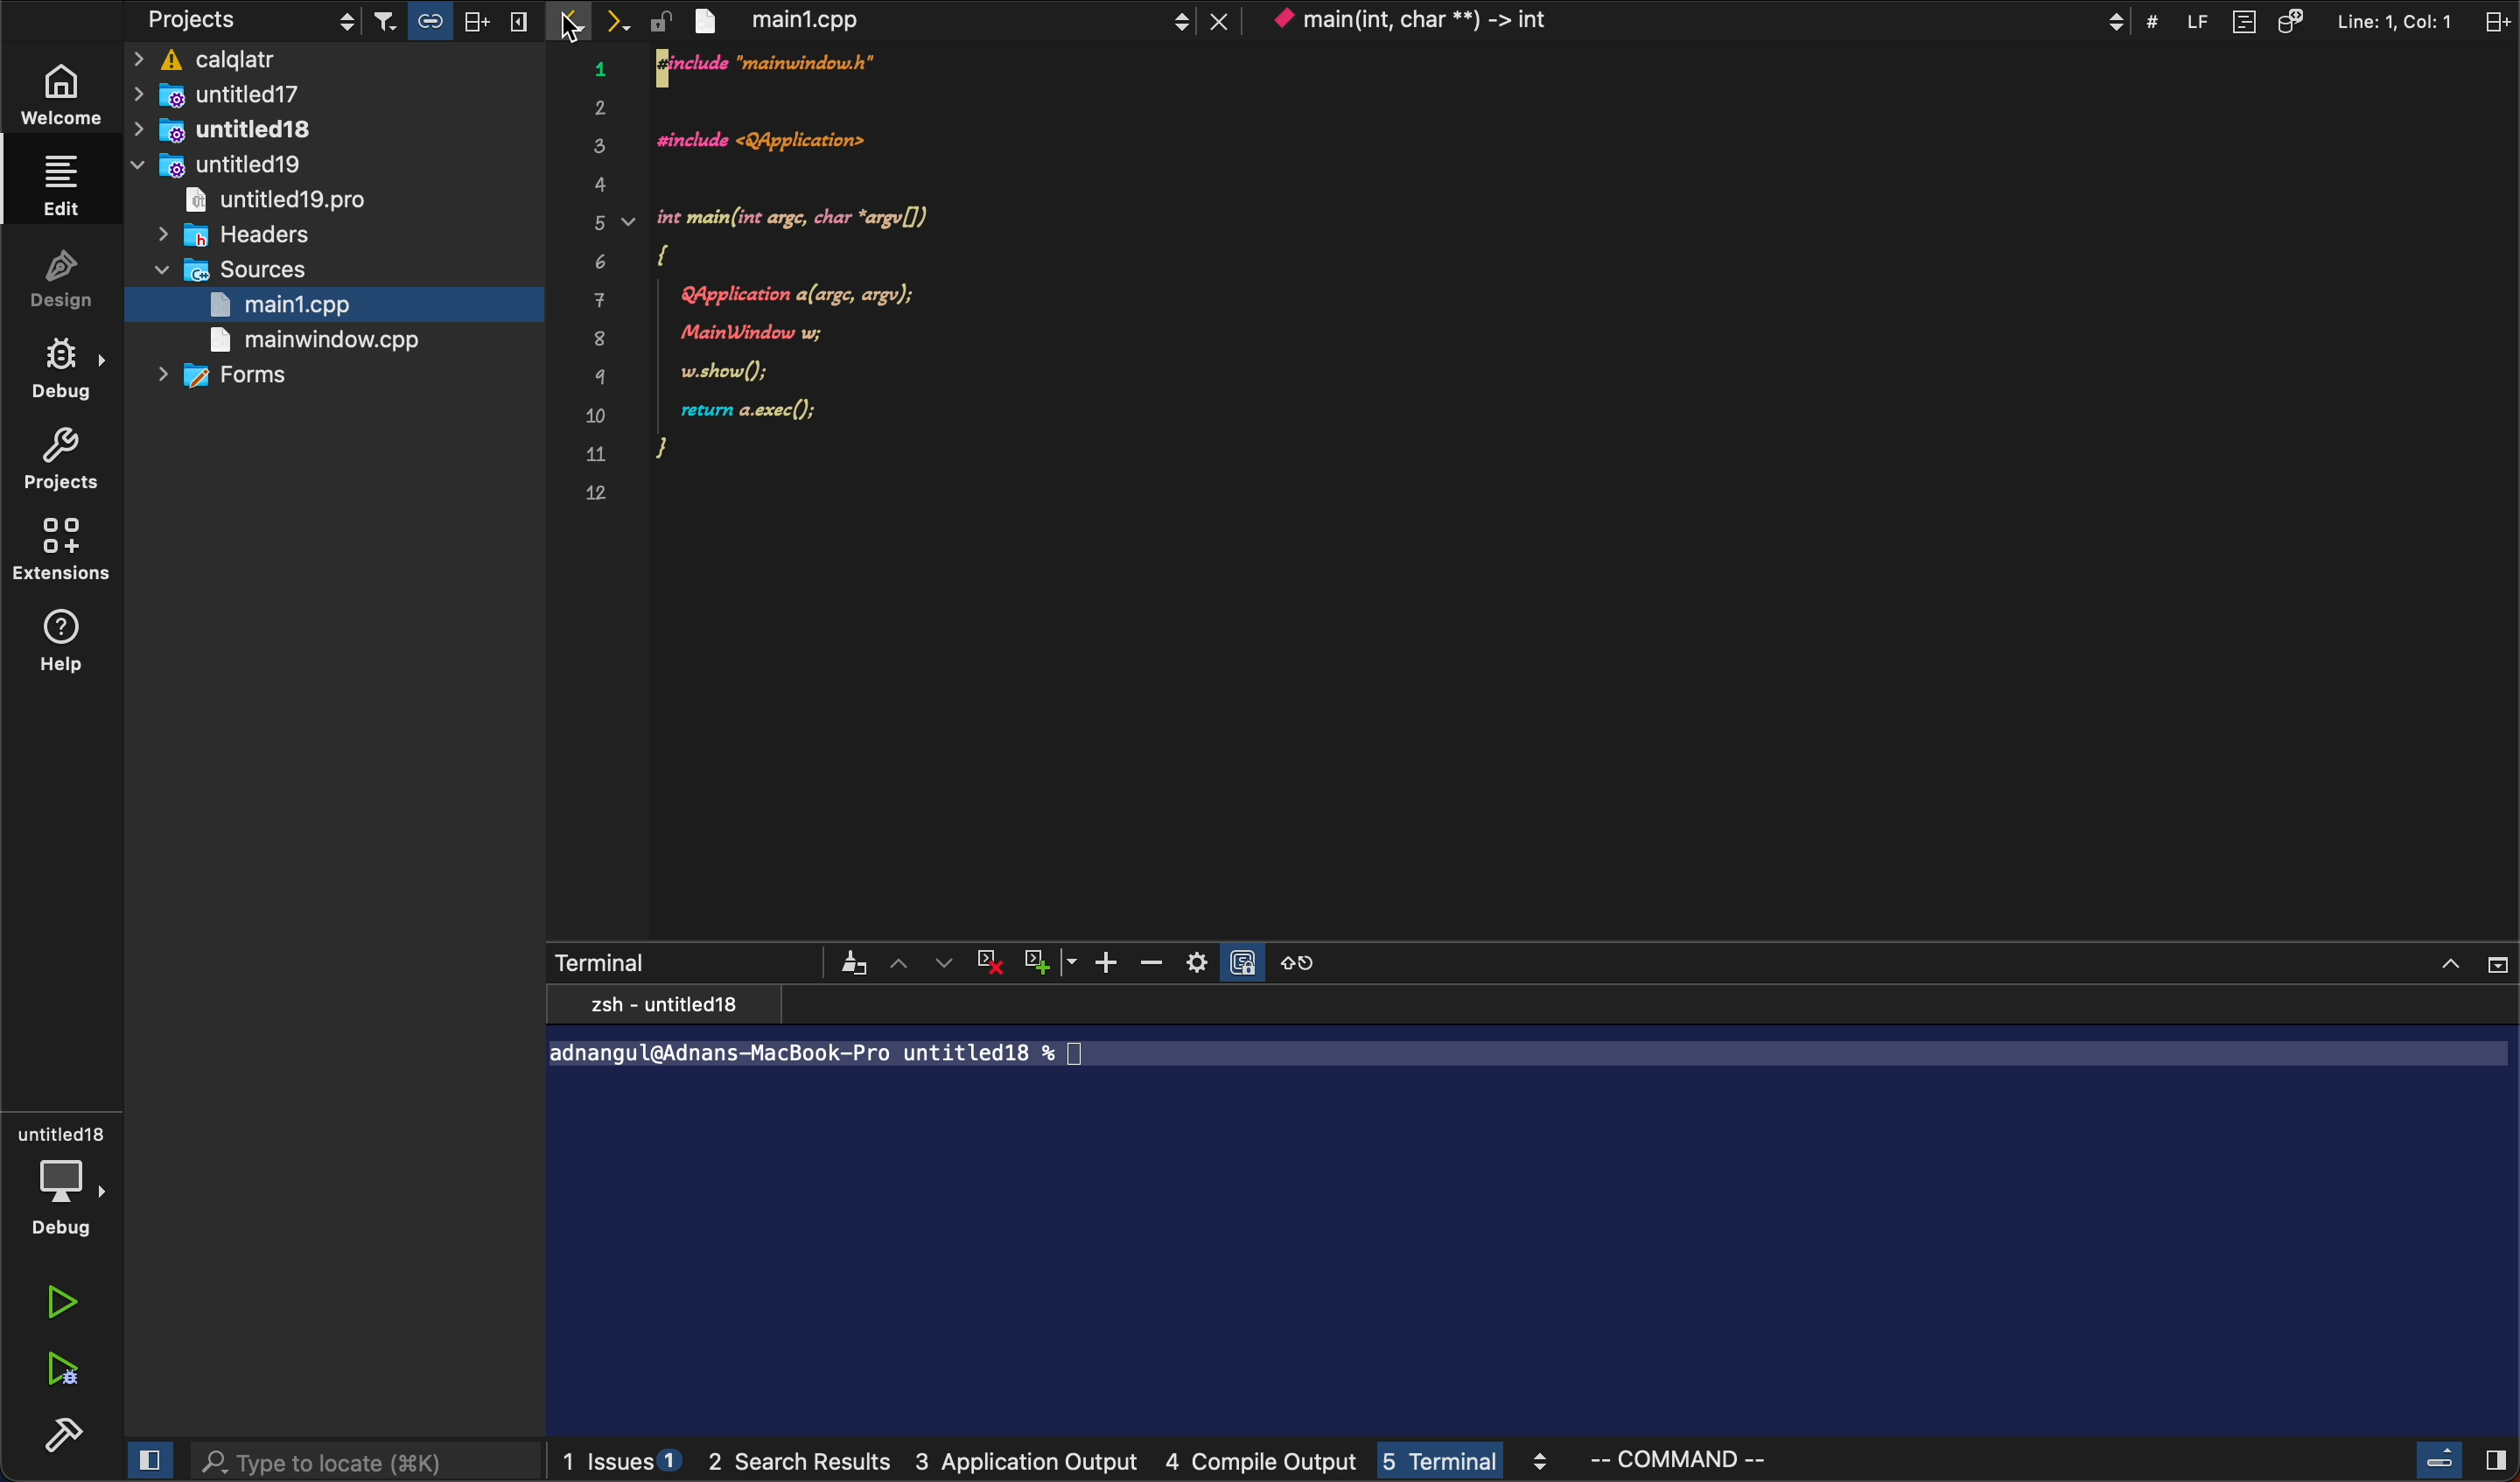 This screenshot has height=1482, width=2520. Describe the element at coordinates (251, 236) in the screenshot. I see `headers` at that location.